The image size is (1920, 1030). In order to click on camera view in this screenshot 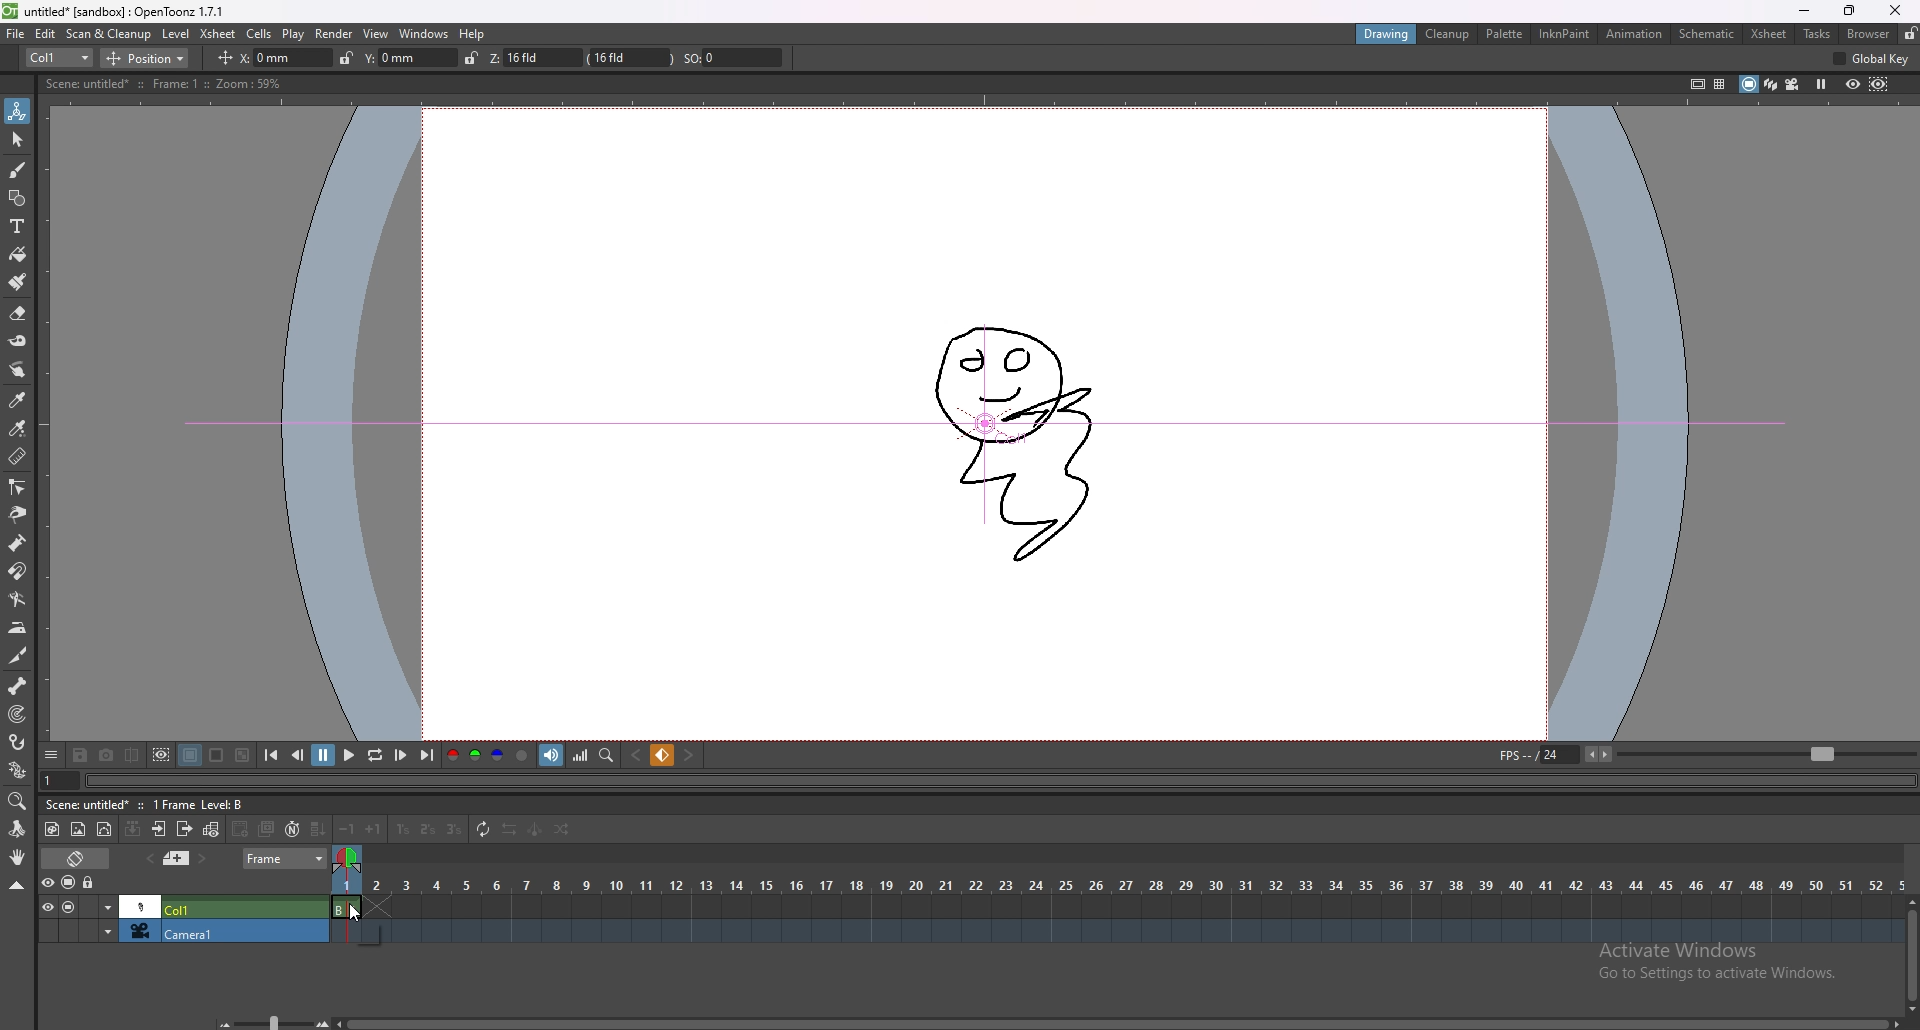, I will do `click(1792, 83)`.